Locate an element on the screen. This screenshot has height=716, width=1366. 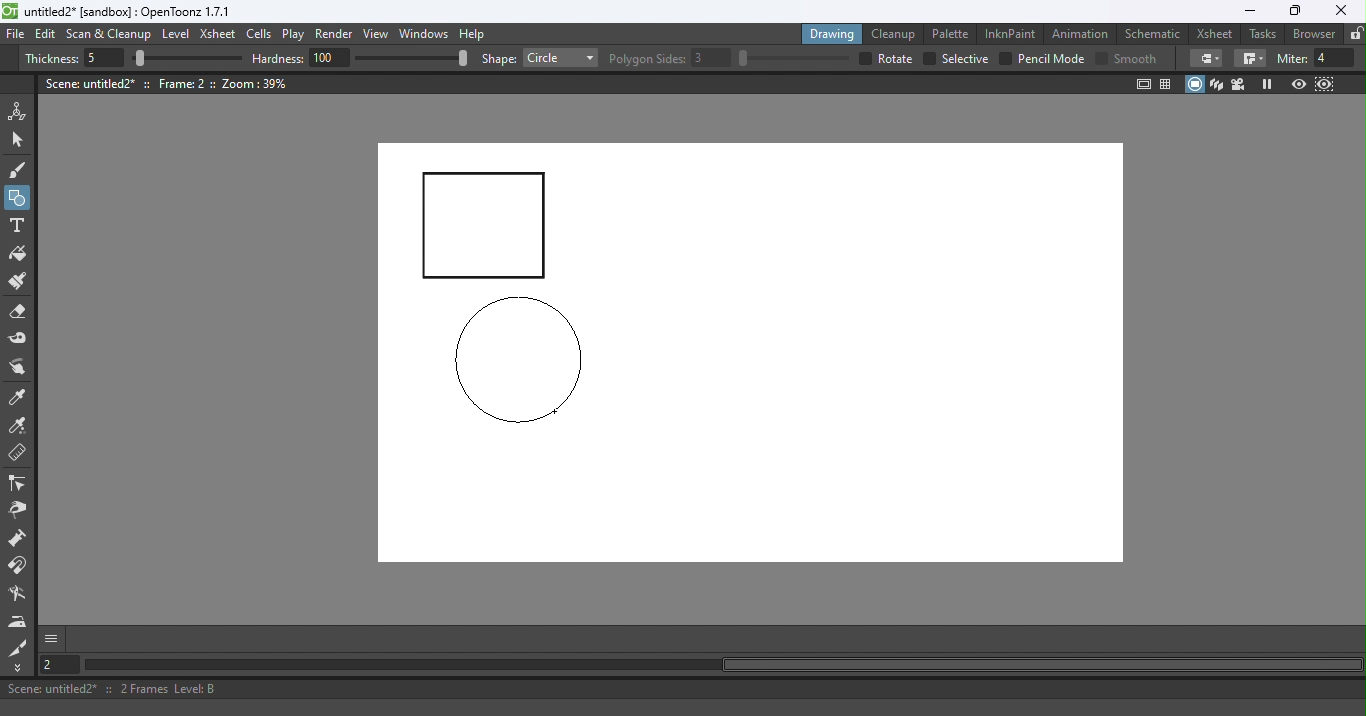
Scan & Cleanup is located at coordinates (109, 36).